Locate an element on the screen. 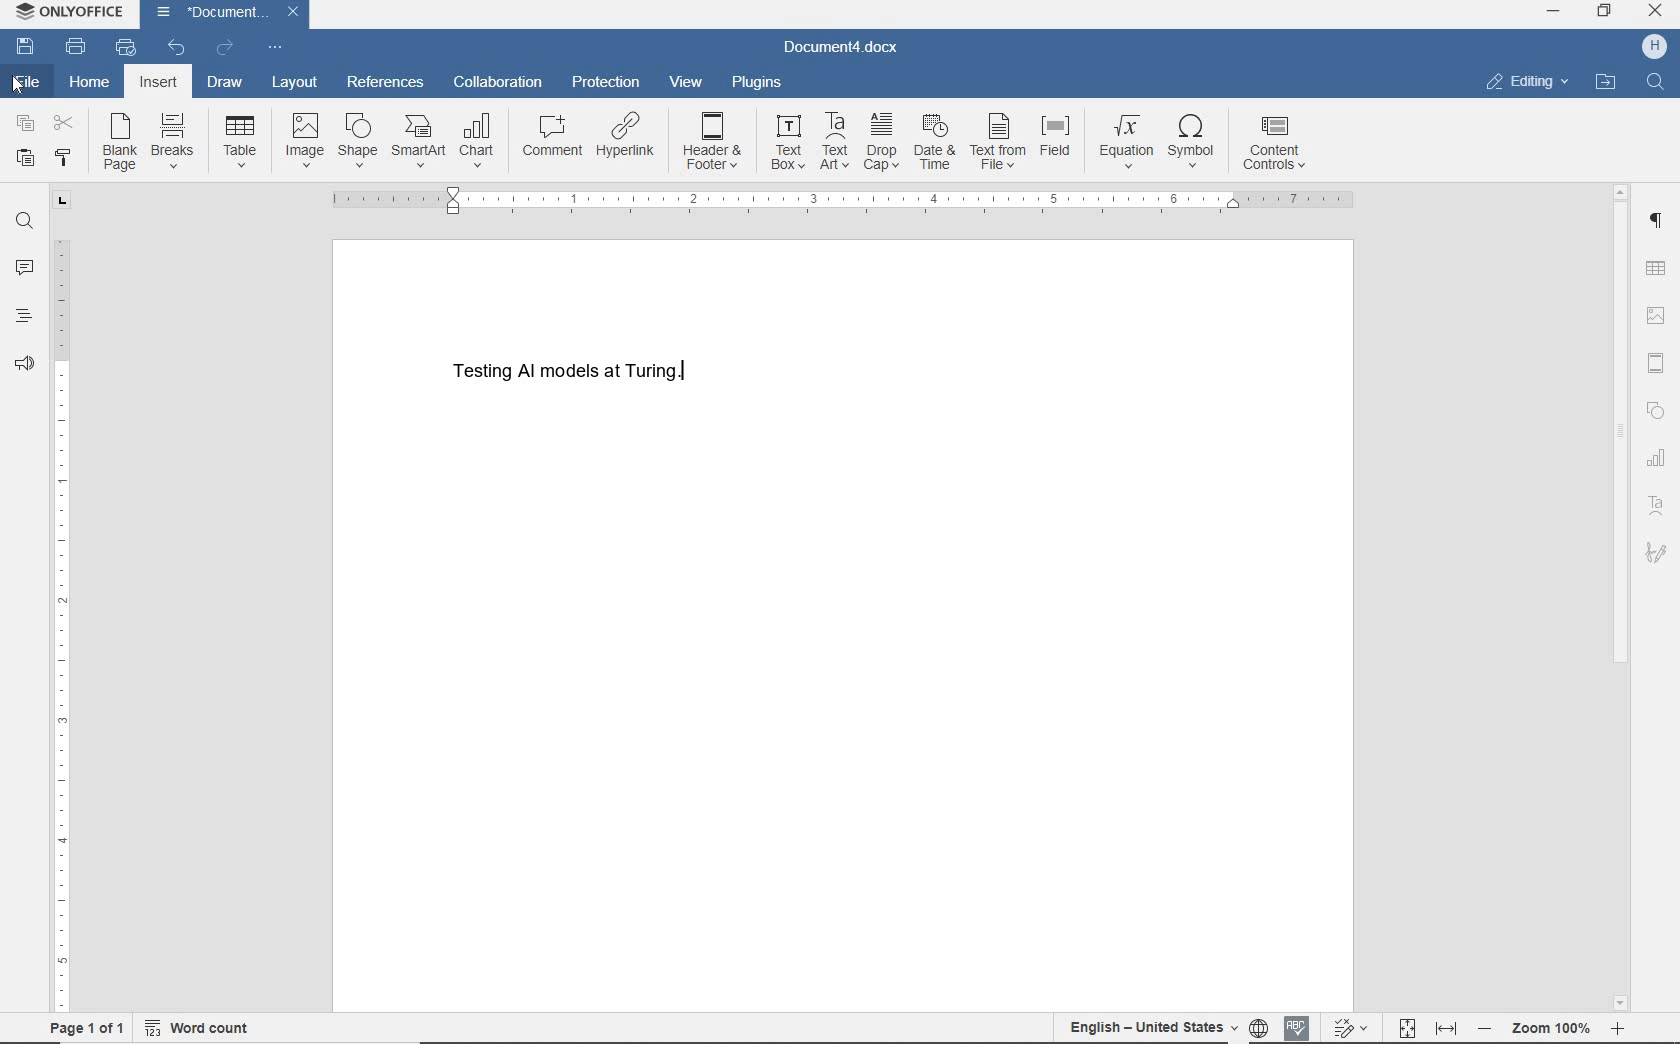 This screenshot has width=1680, height=1044. blank page is located at coordinates (121, 142).